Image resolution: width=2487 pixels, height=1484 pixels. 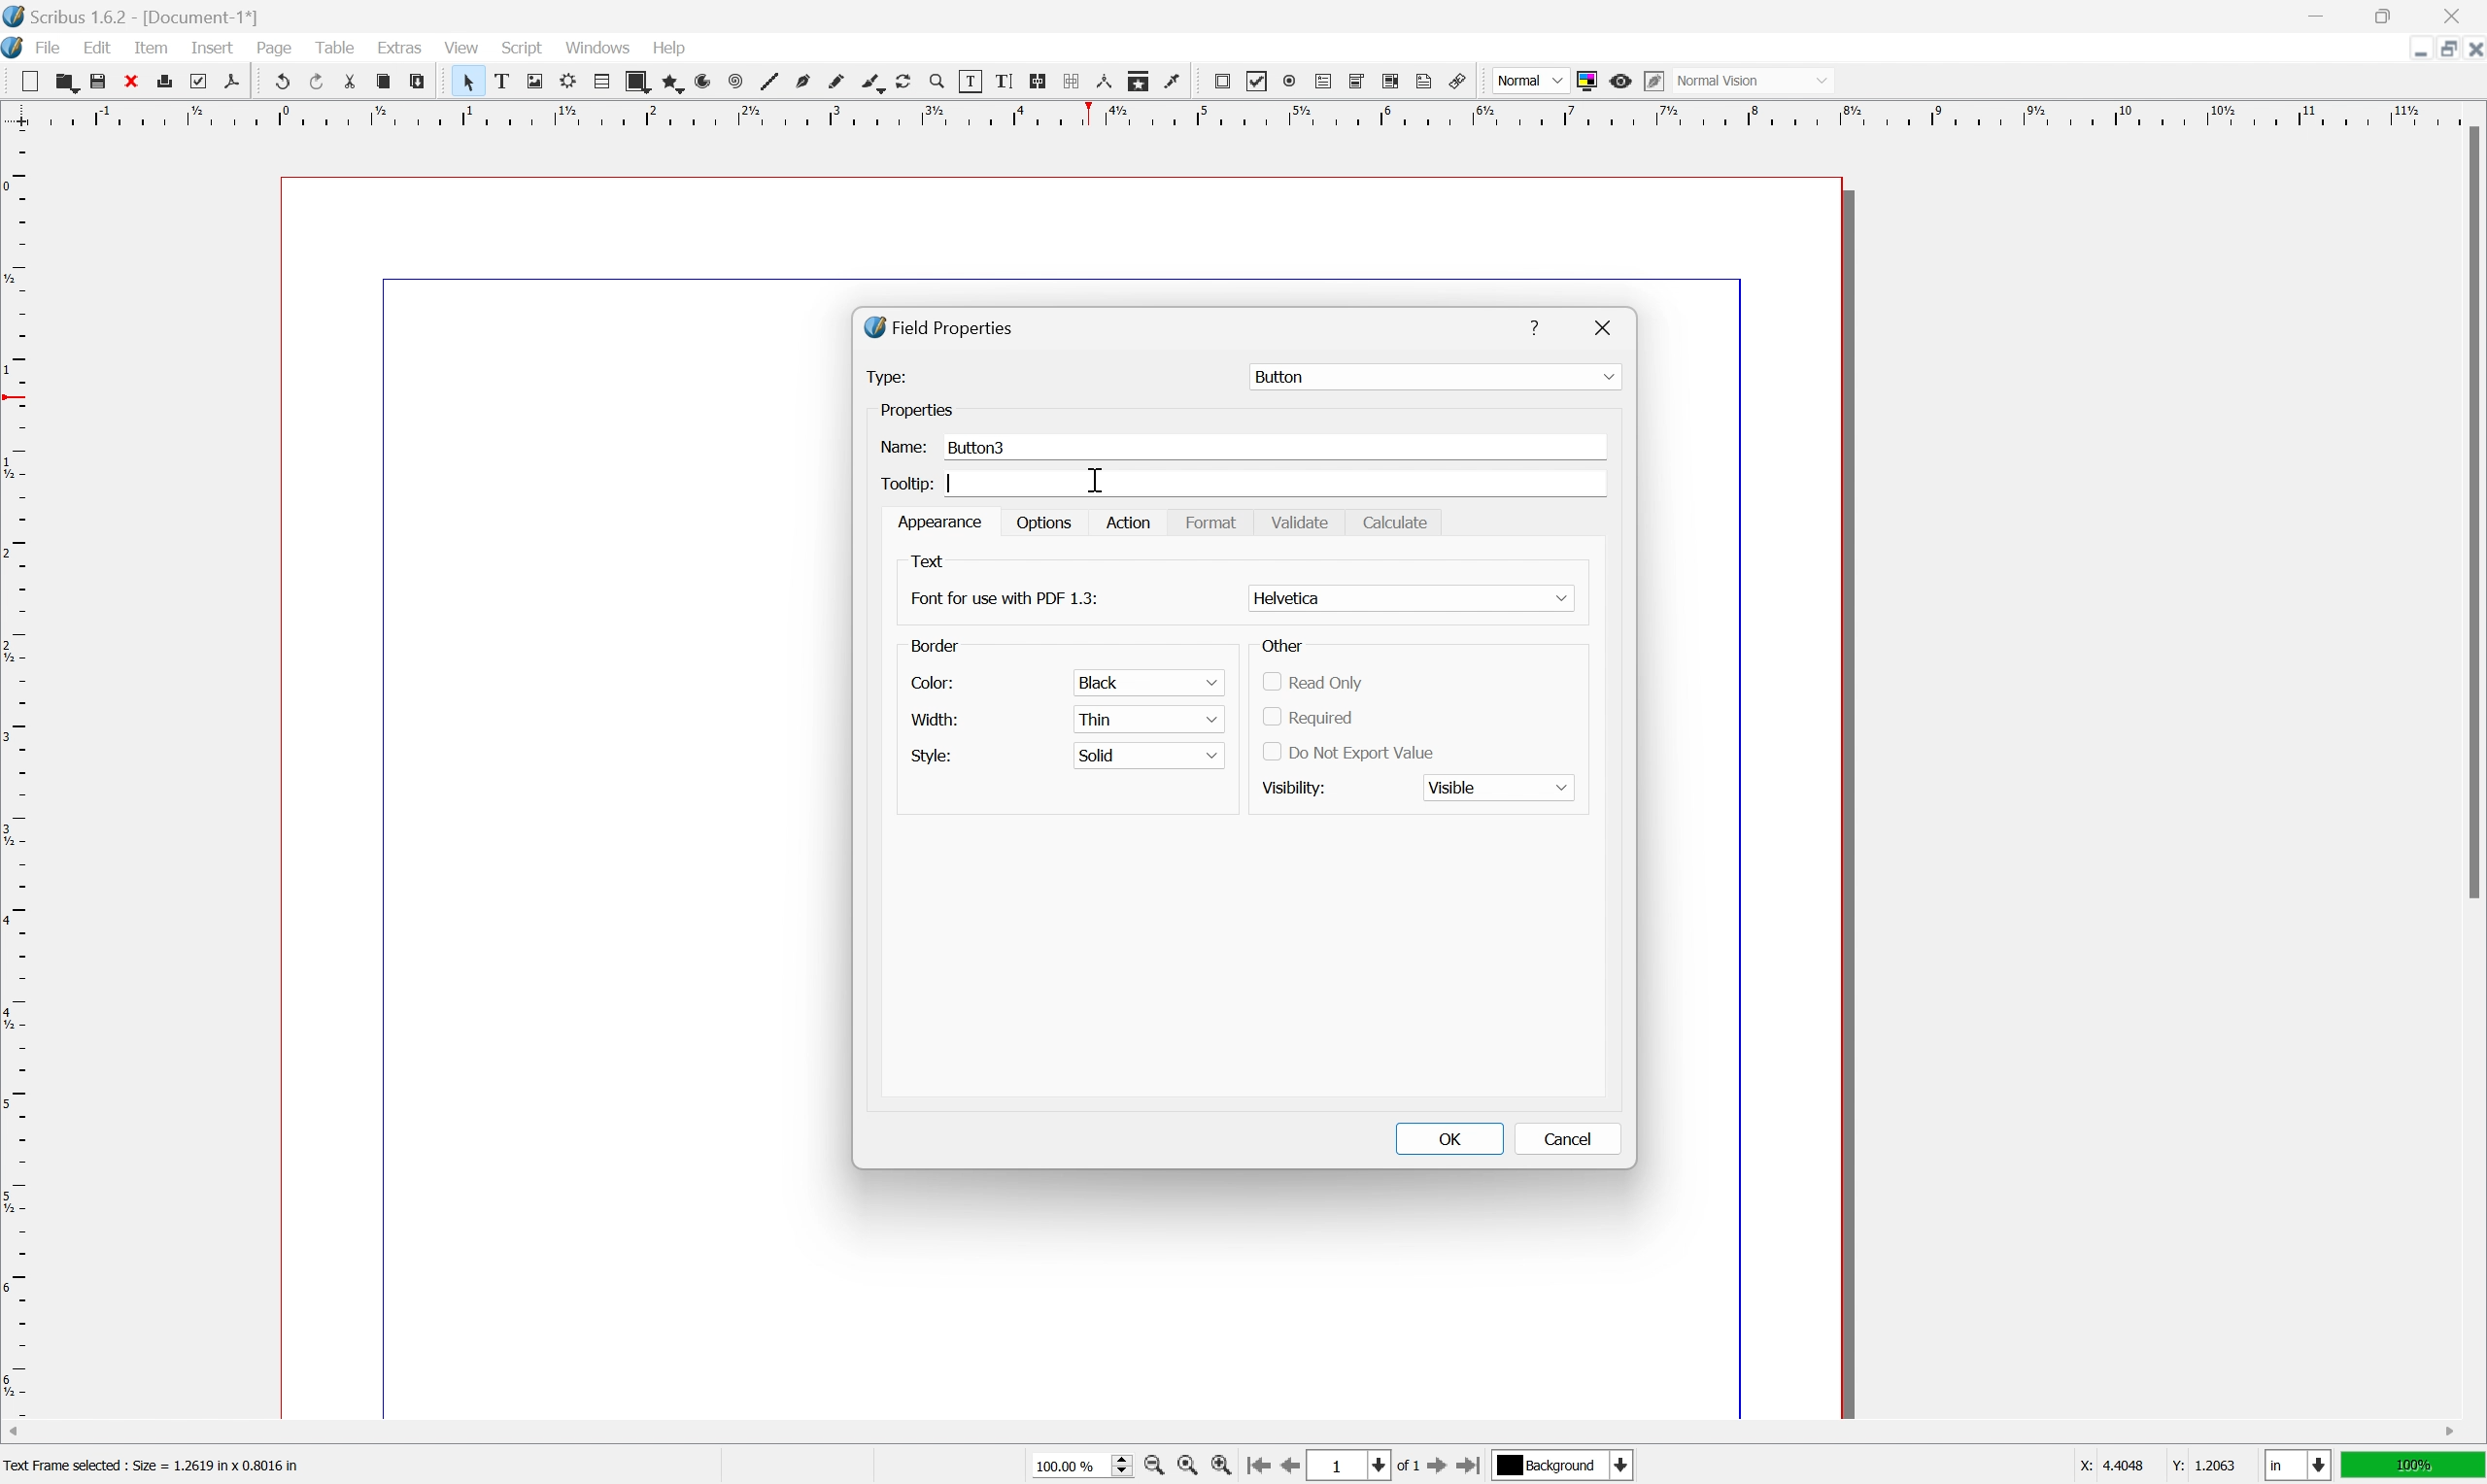 What do you see at coordinates (1412, 596) in the screenshot?
I see `Helvatika` at bounding box center [1412, 596].